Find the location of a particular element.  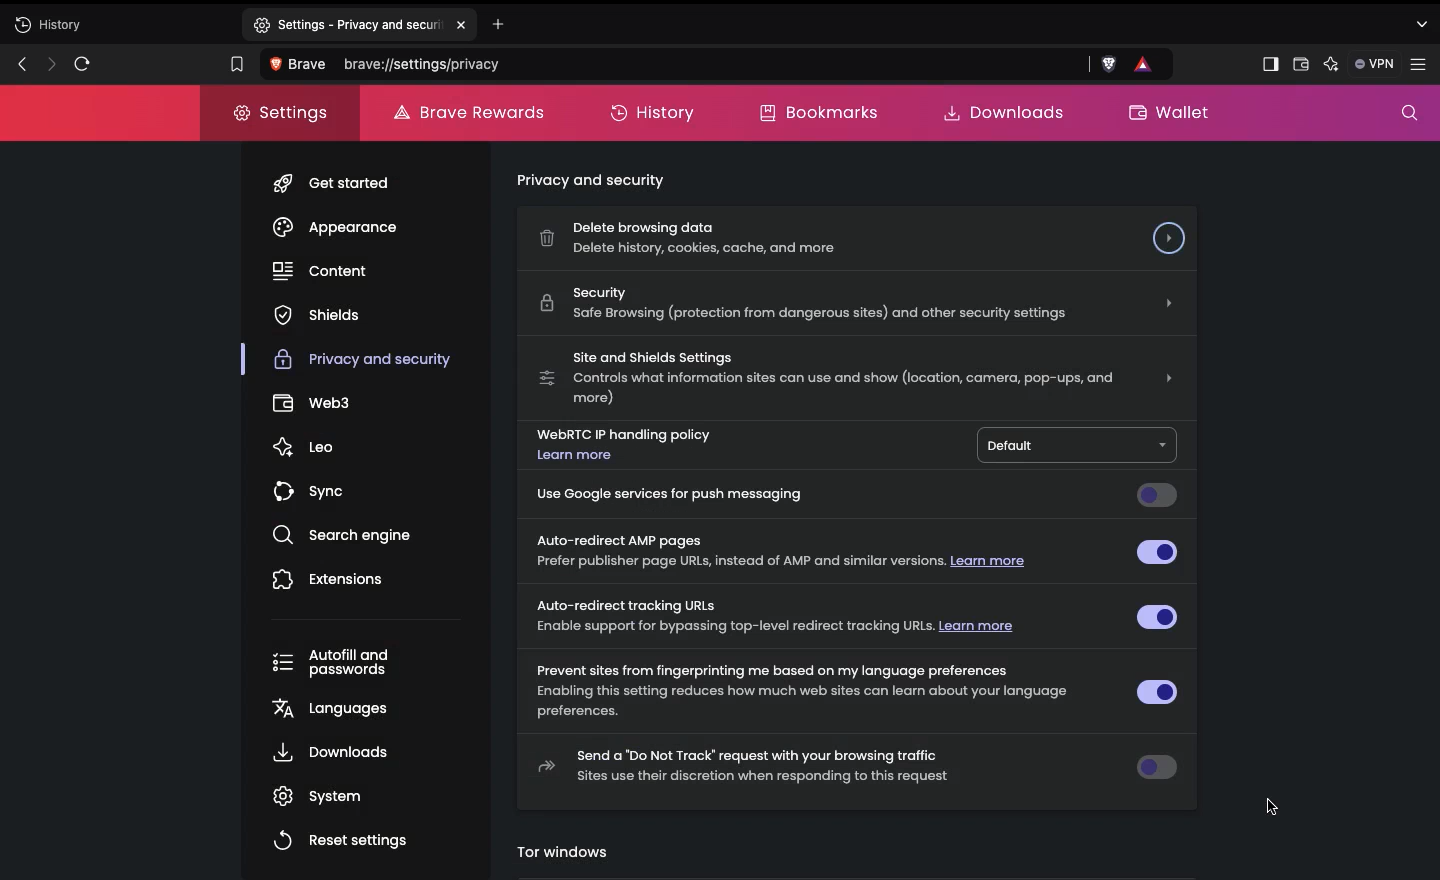

Privacy and security is located at coordinates (345, 362).